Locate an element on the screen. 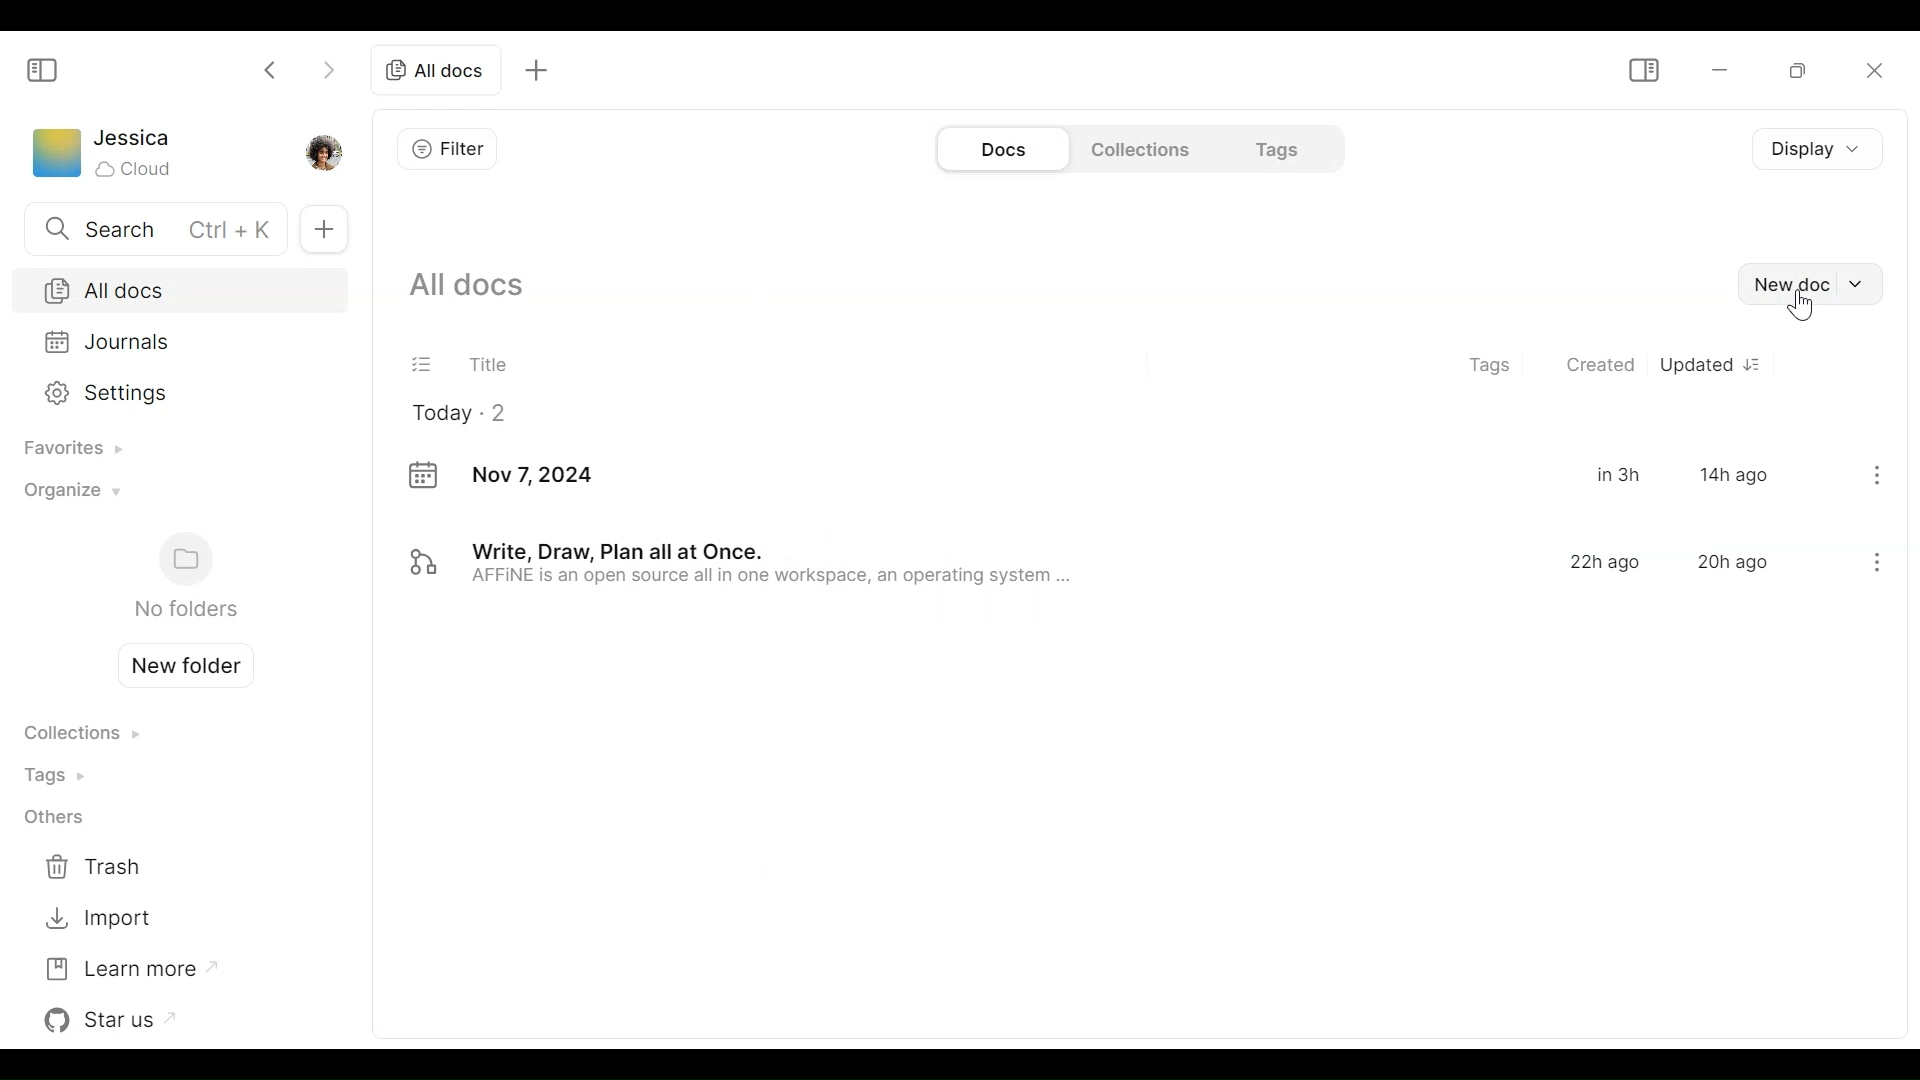 Image resolution: width=1920 pixels, height=1080 pixels. Show/Hide Sidebar is located at coordinates (43, 69).